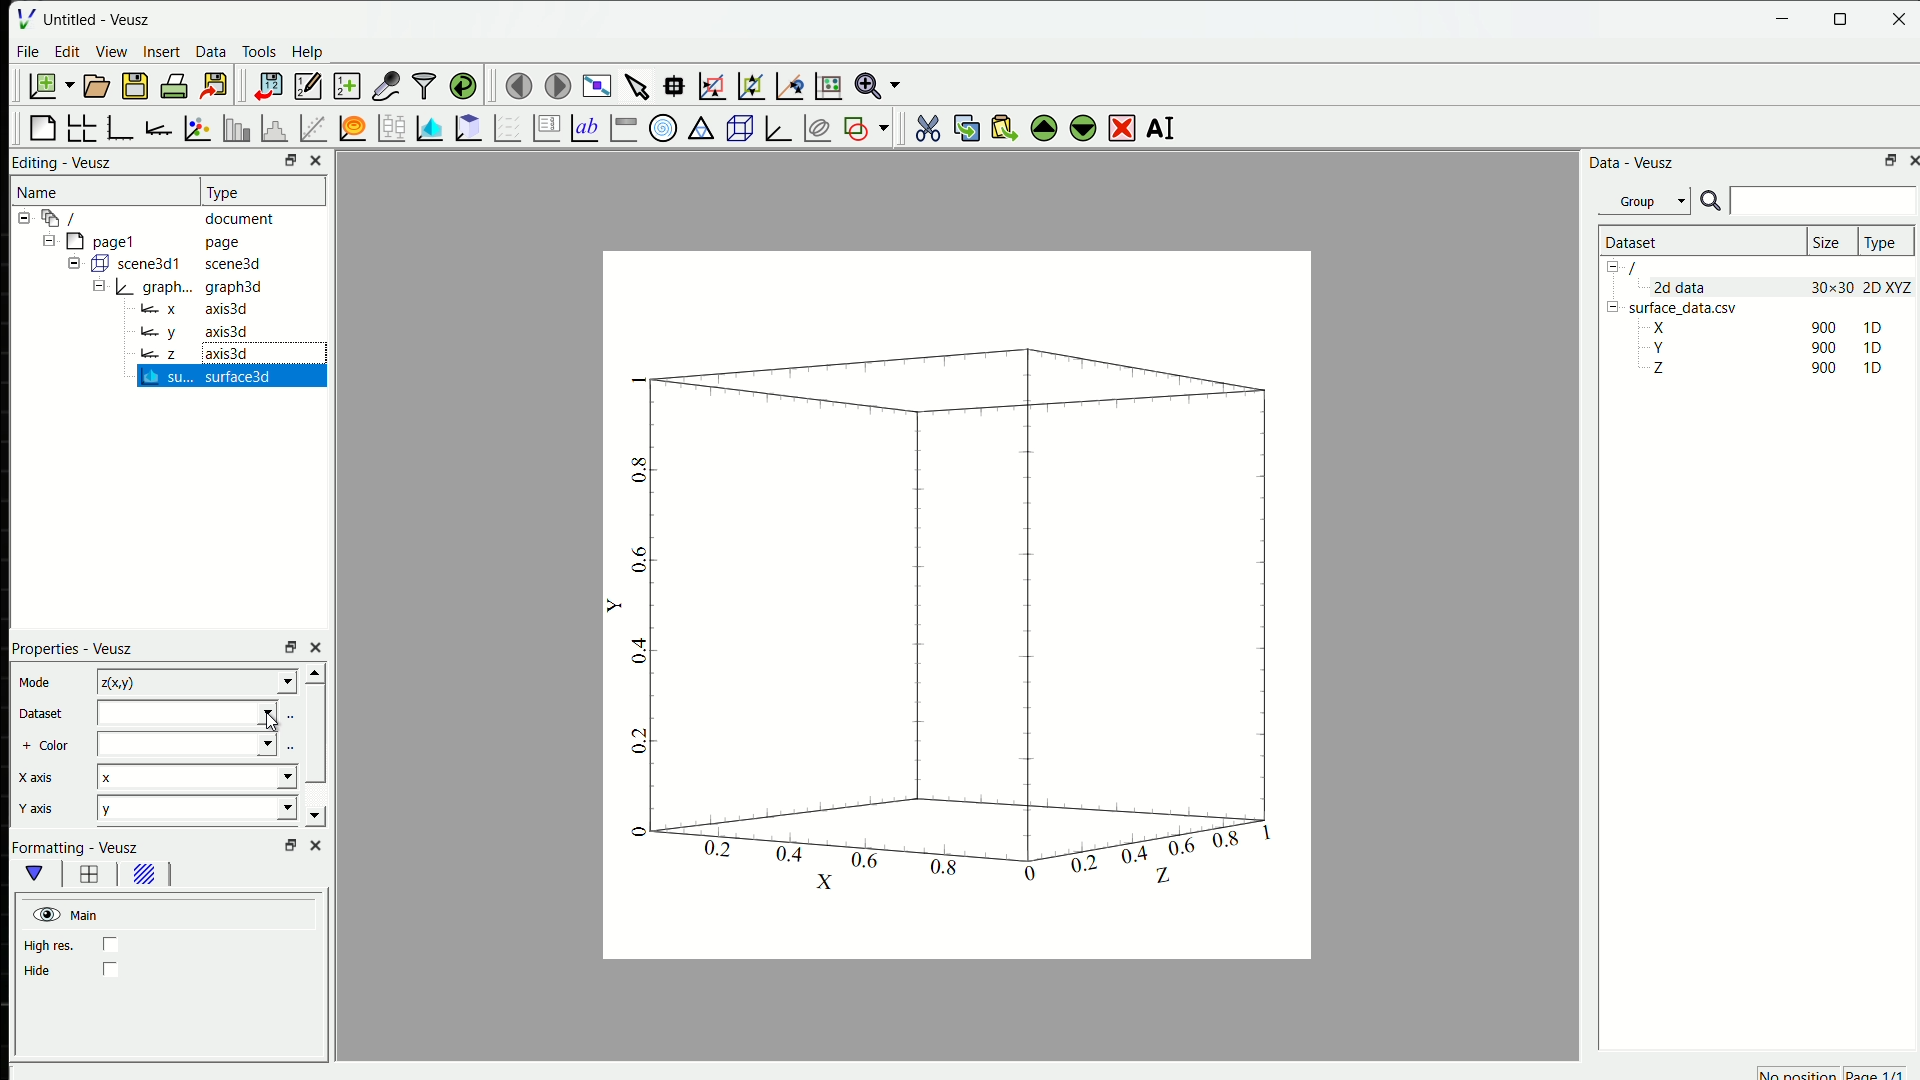 The image size is (1920, 1080). Describe the element at coordinates (36, 809) in the screenshot. I see `Y axis` at that location.